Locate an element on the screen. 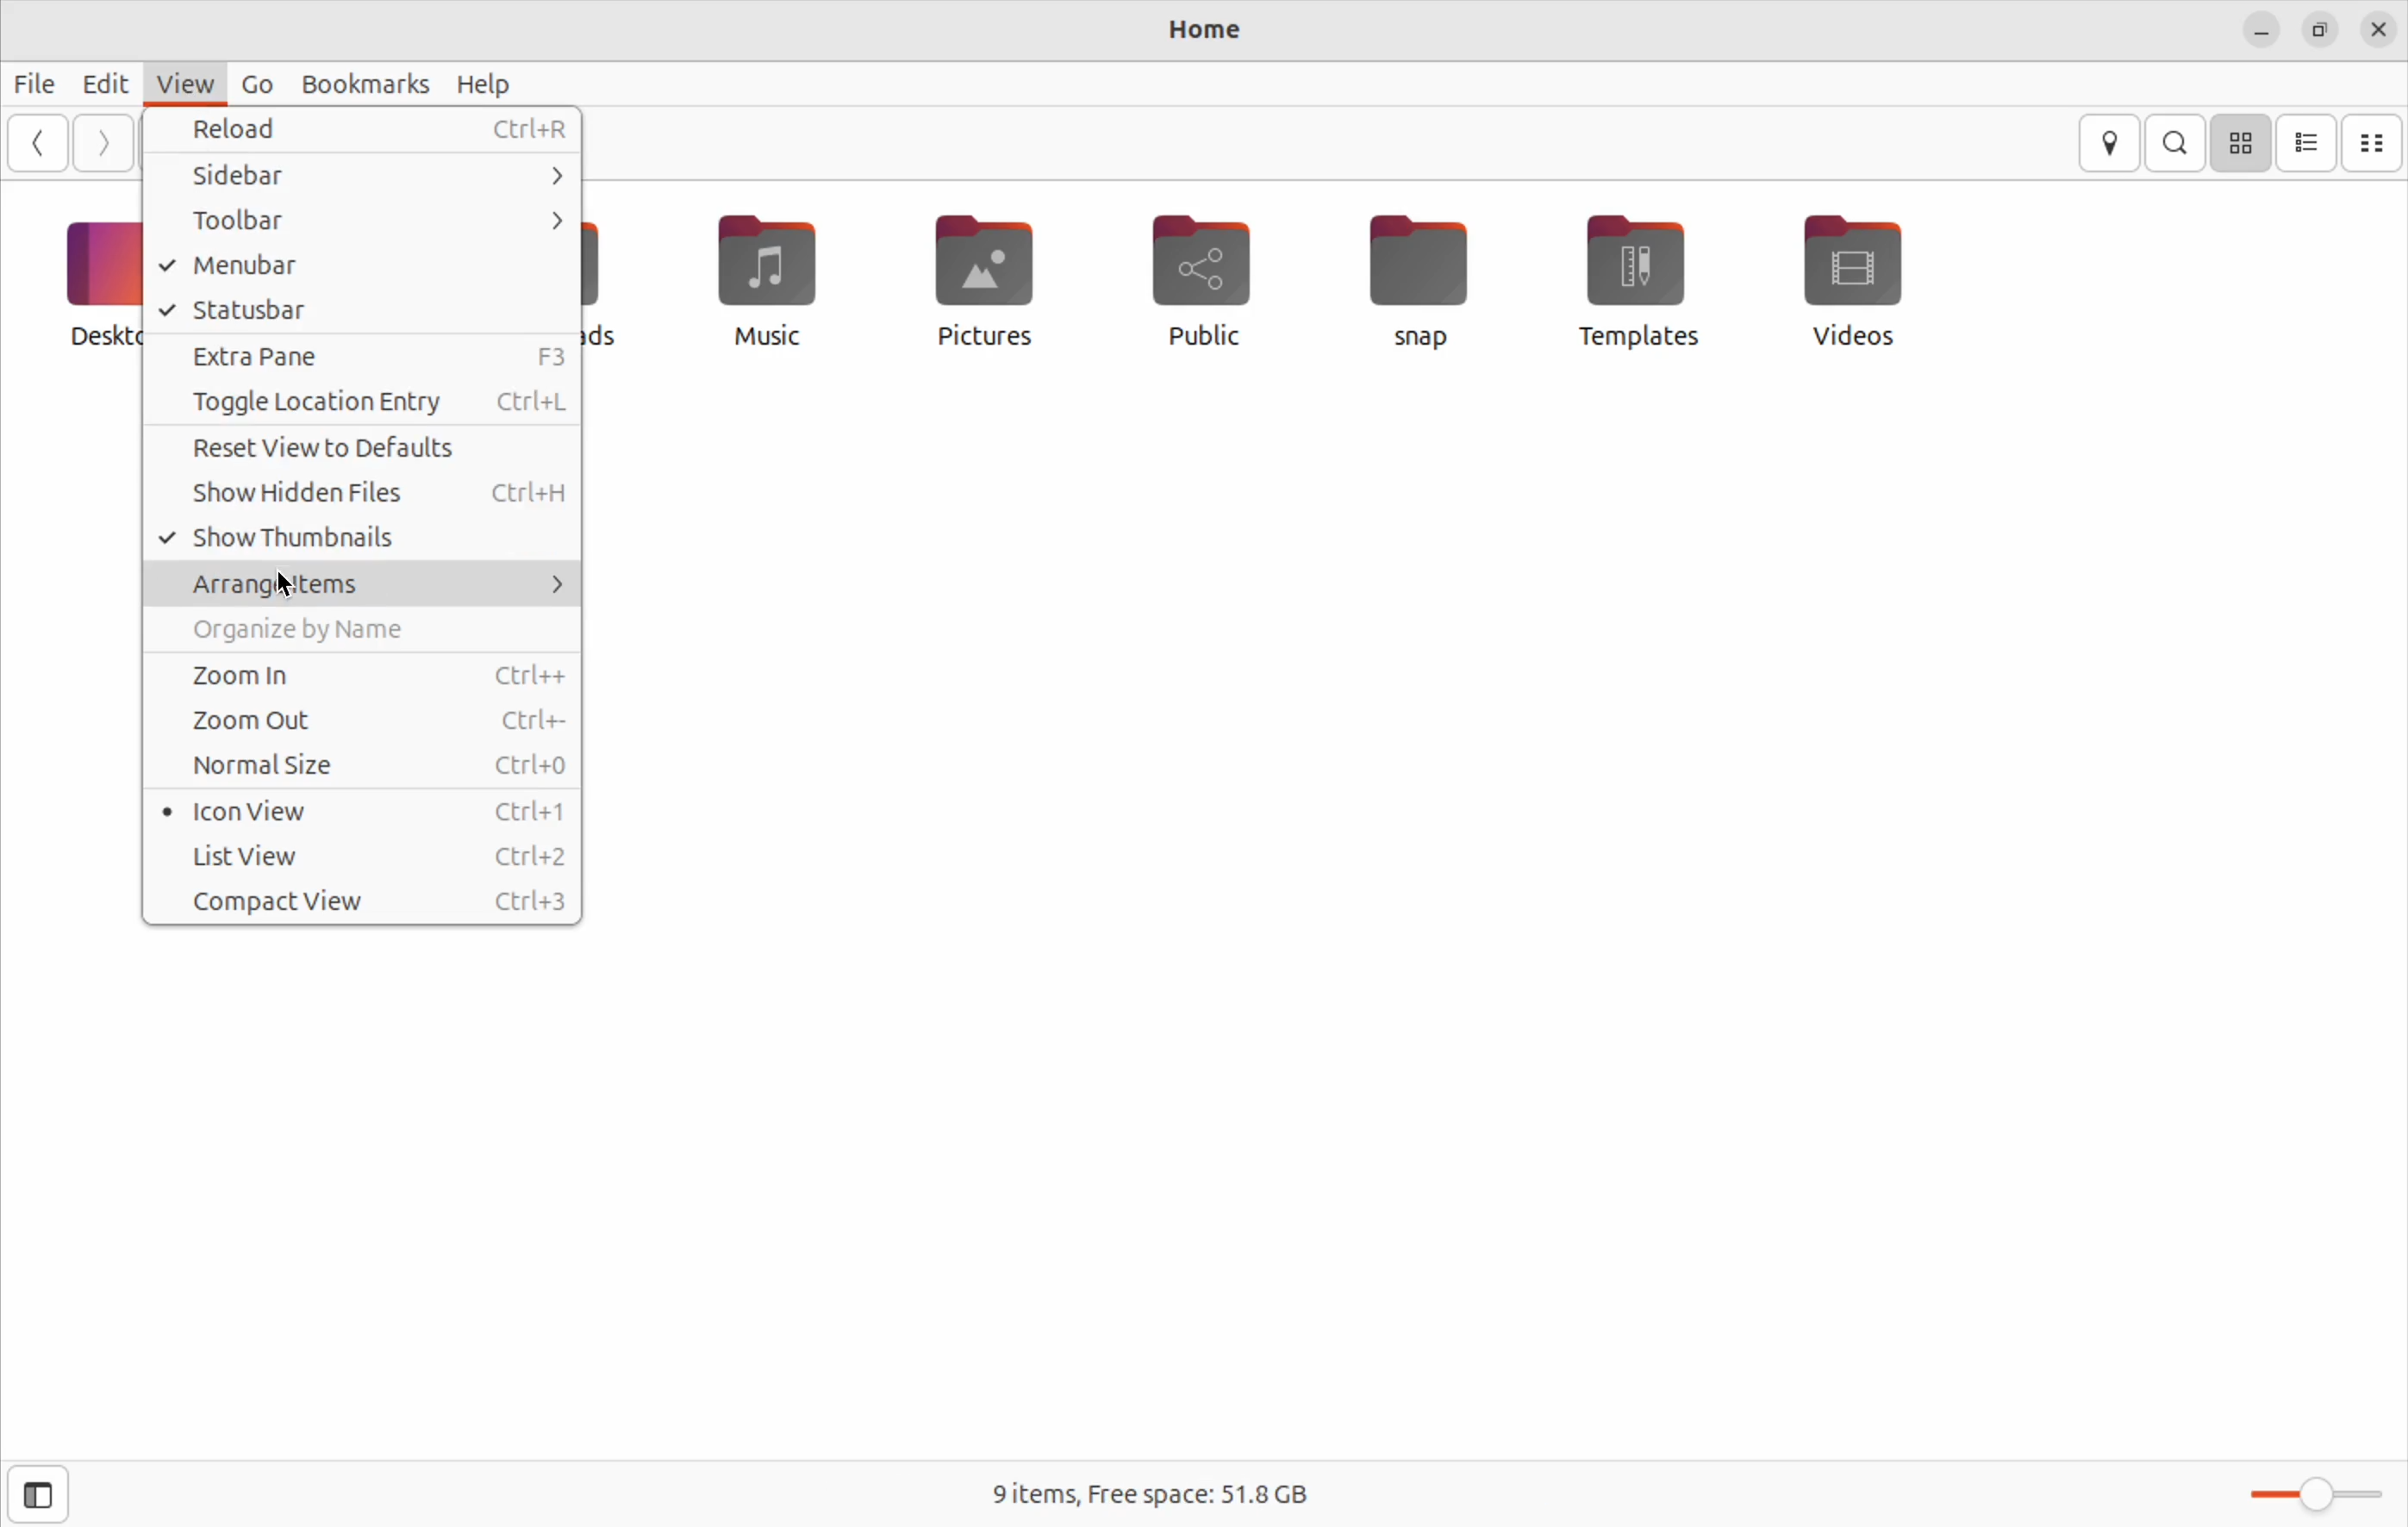 Image resolution: width=2408 pixels, height=1527 pixels. Cursor is located at coordinates (289, 587).